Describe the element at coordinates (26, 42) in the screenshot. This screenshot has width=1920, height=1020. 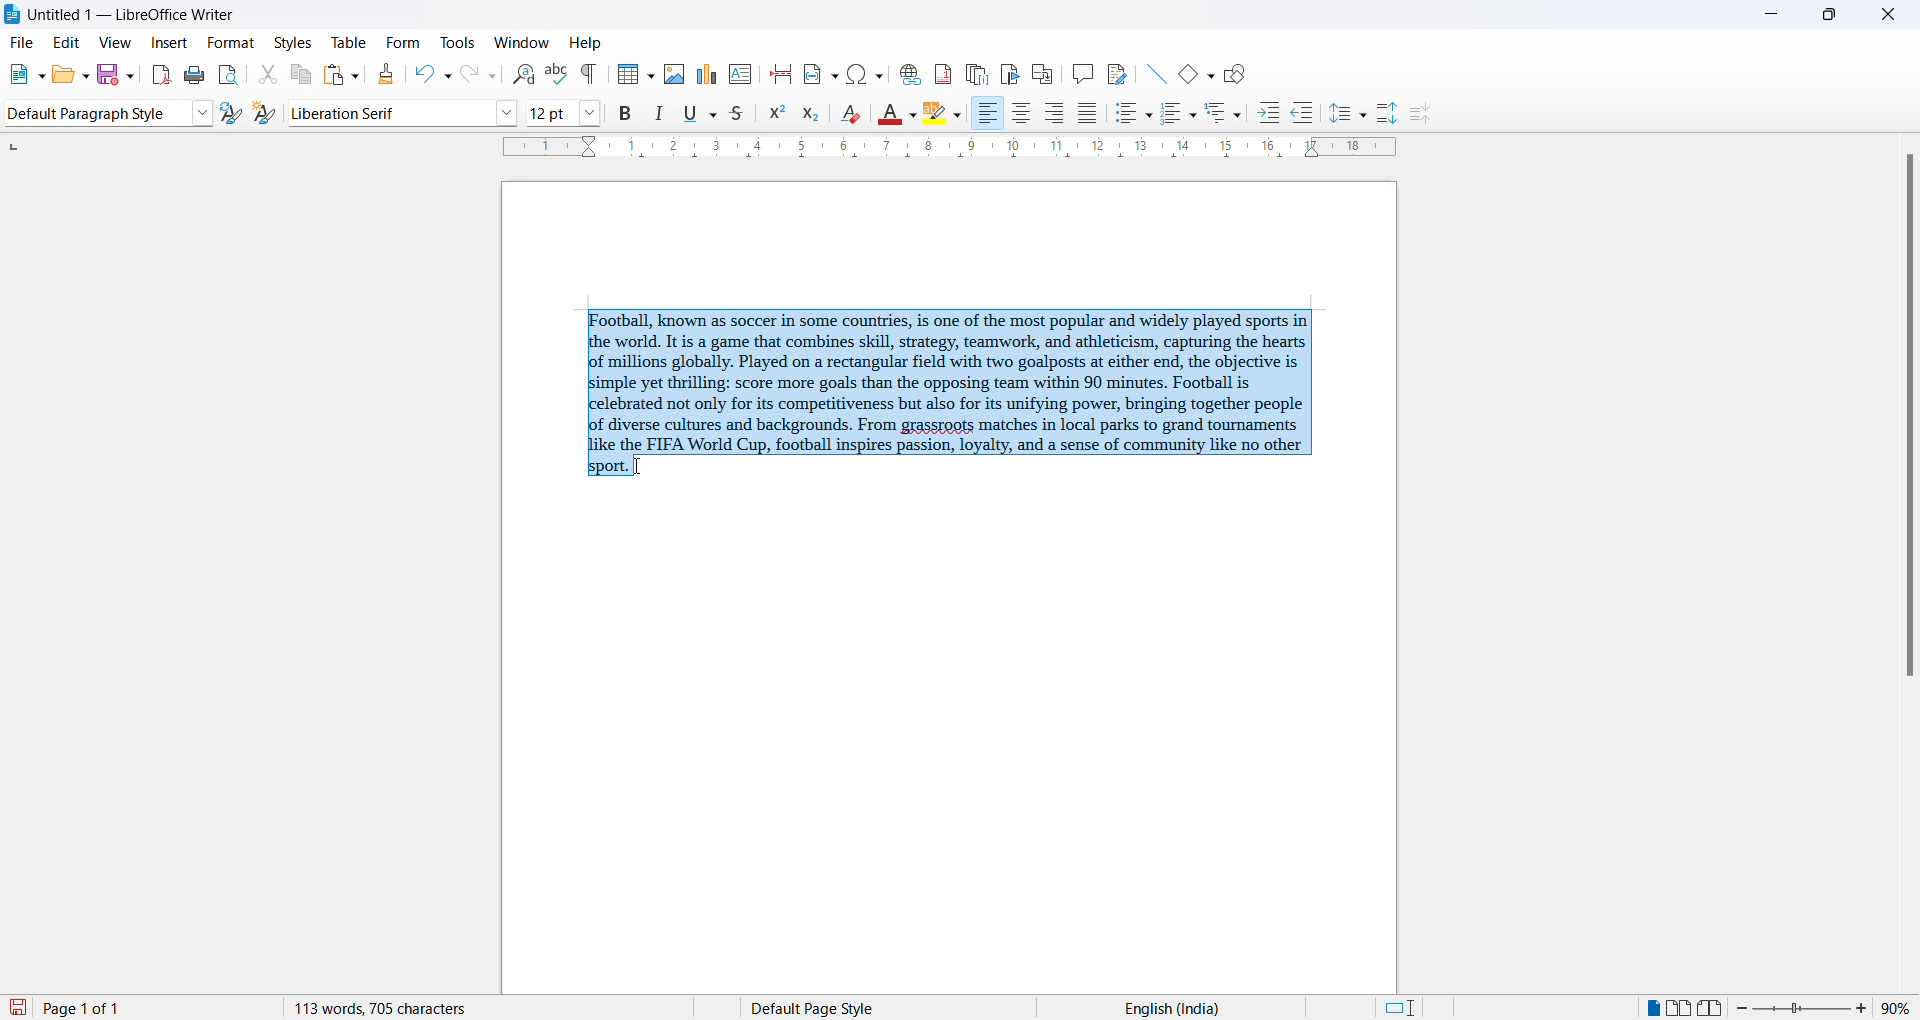
I see `file` at that location.